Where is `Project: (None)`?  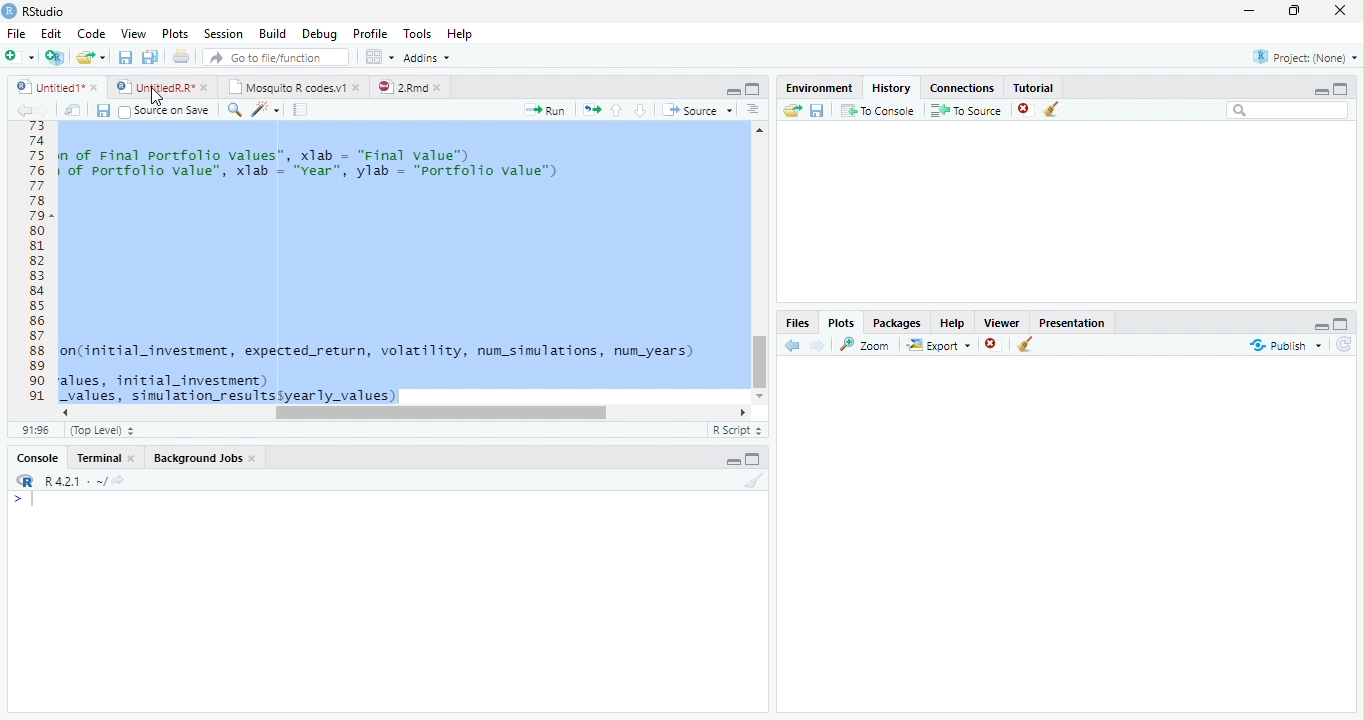 Project: (None) is located at coordinates (1301, 58).